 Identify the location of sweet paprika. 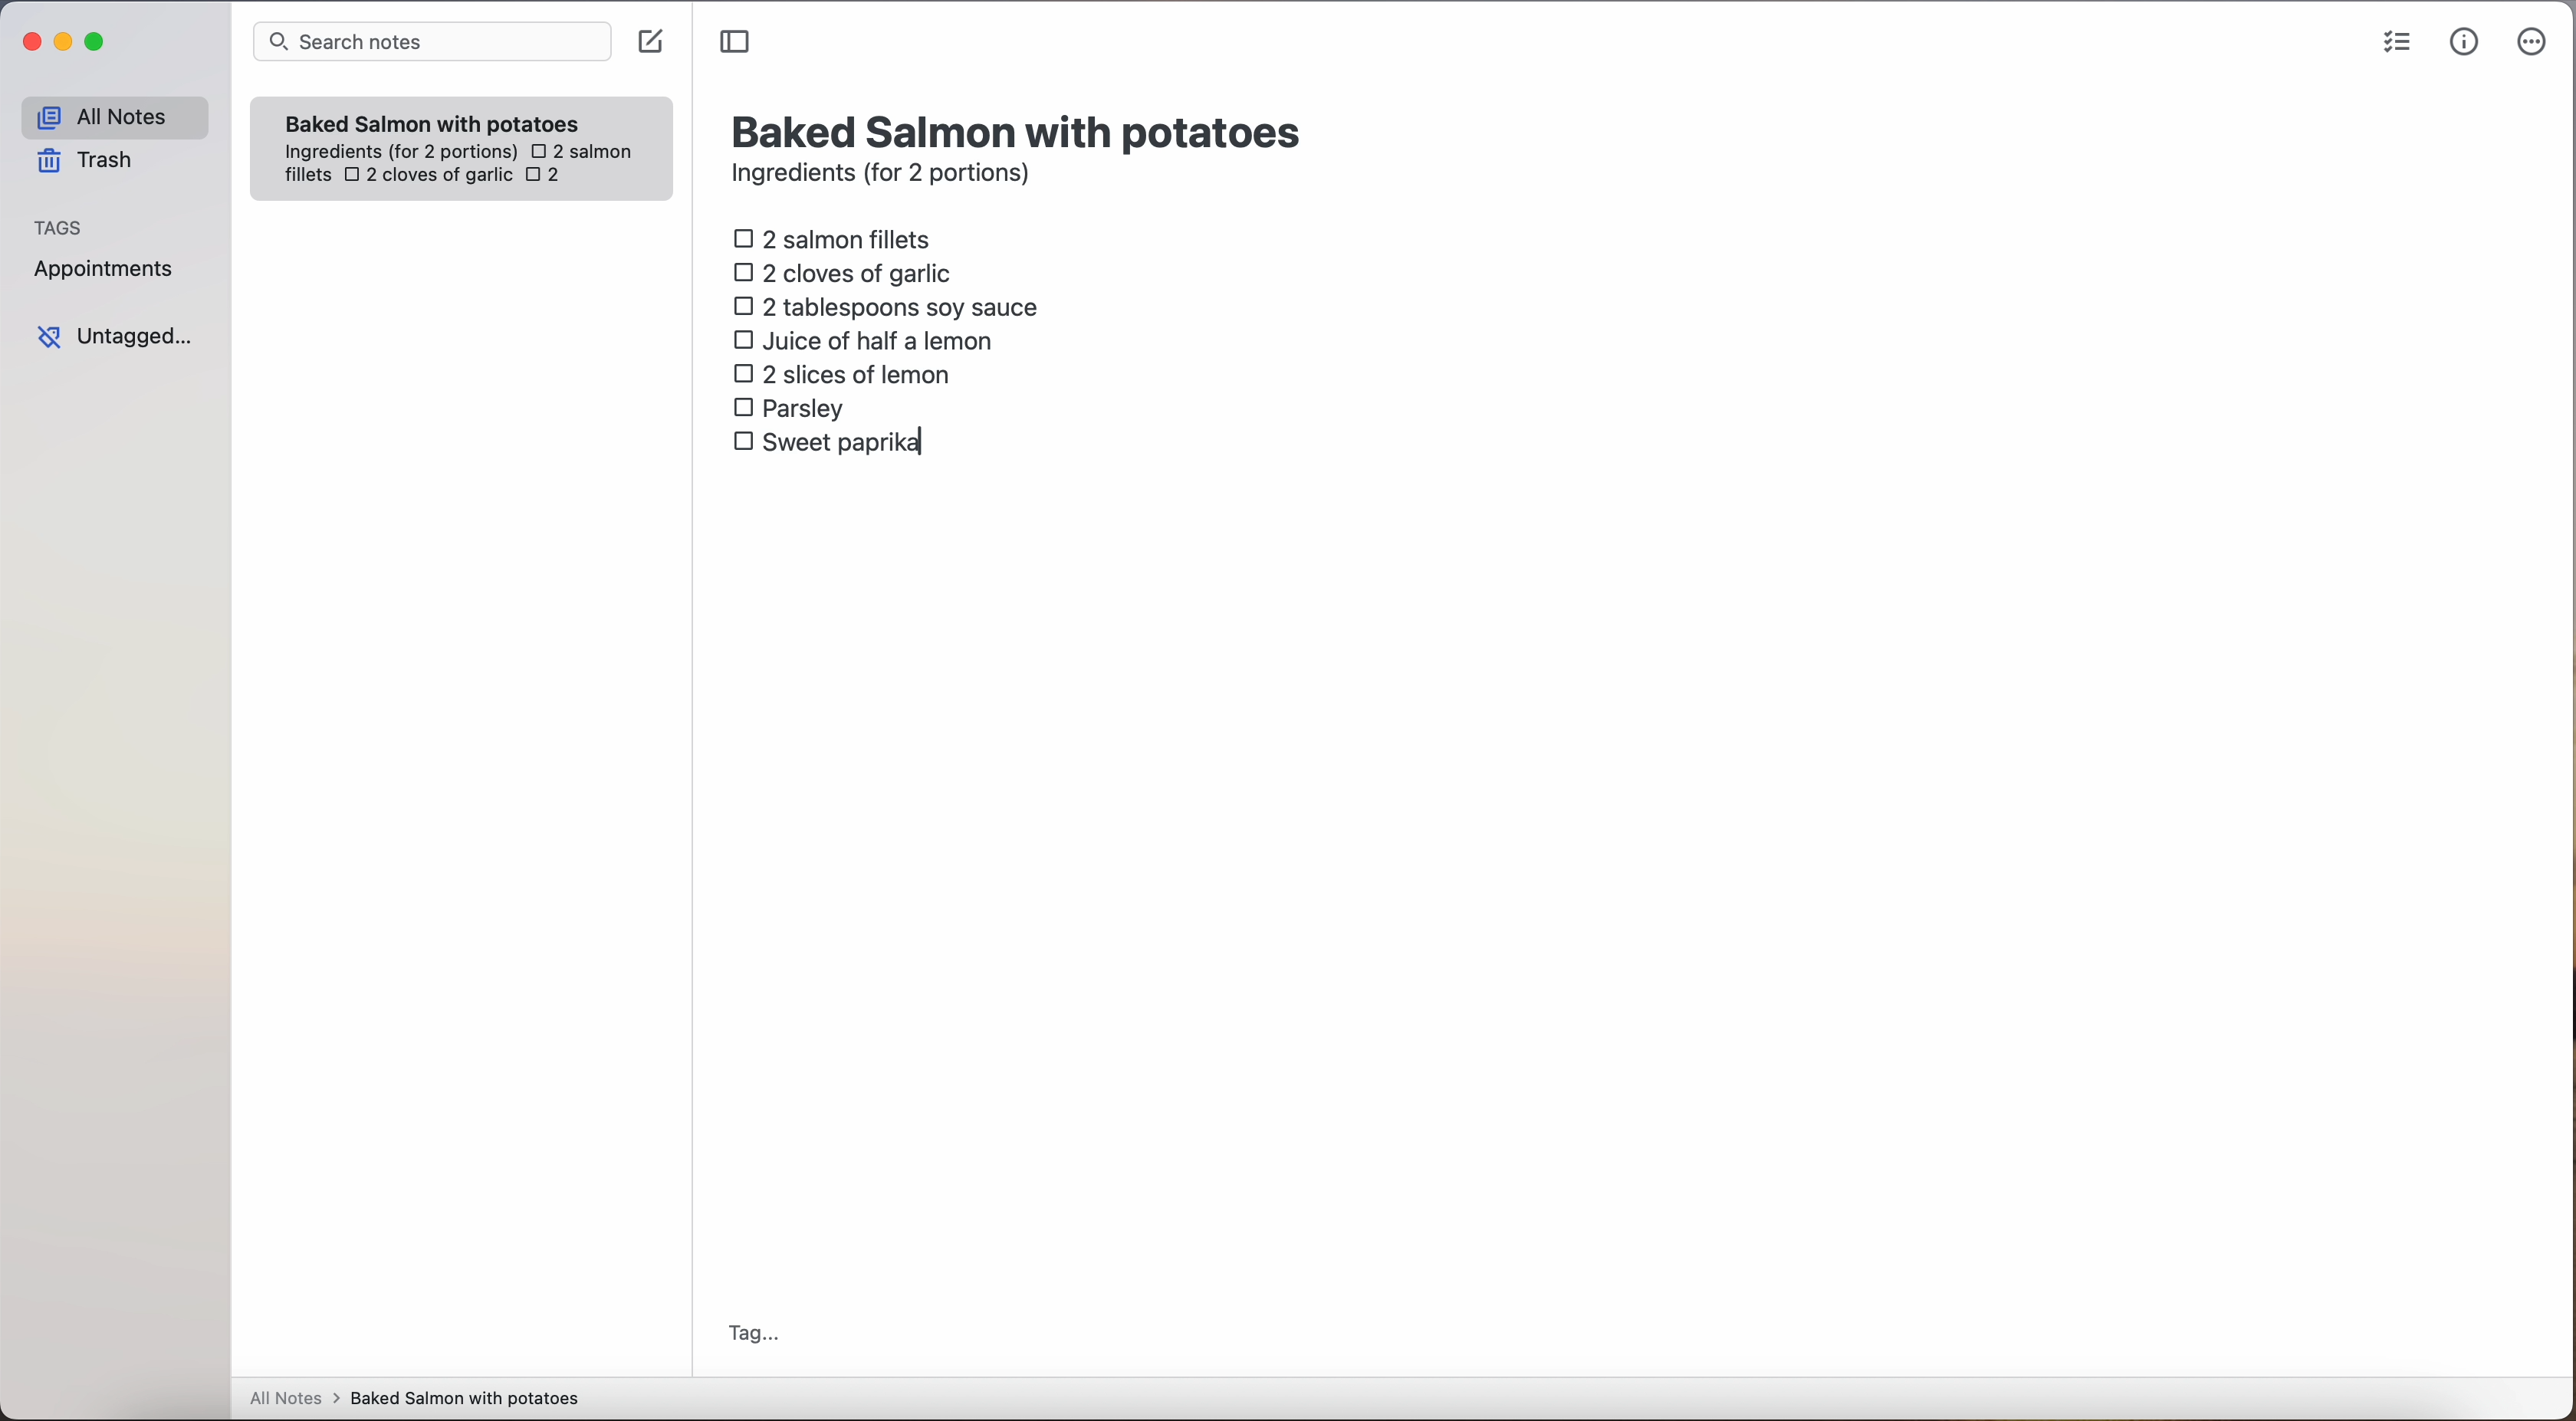
(831, 443).